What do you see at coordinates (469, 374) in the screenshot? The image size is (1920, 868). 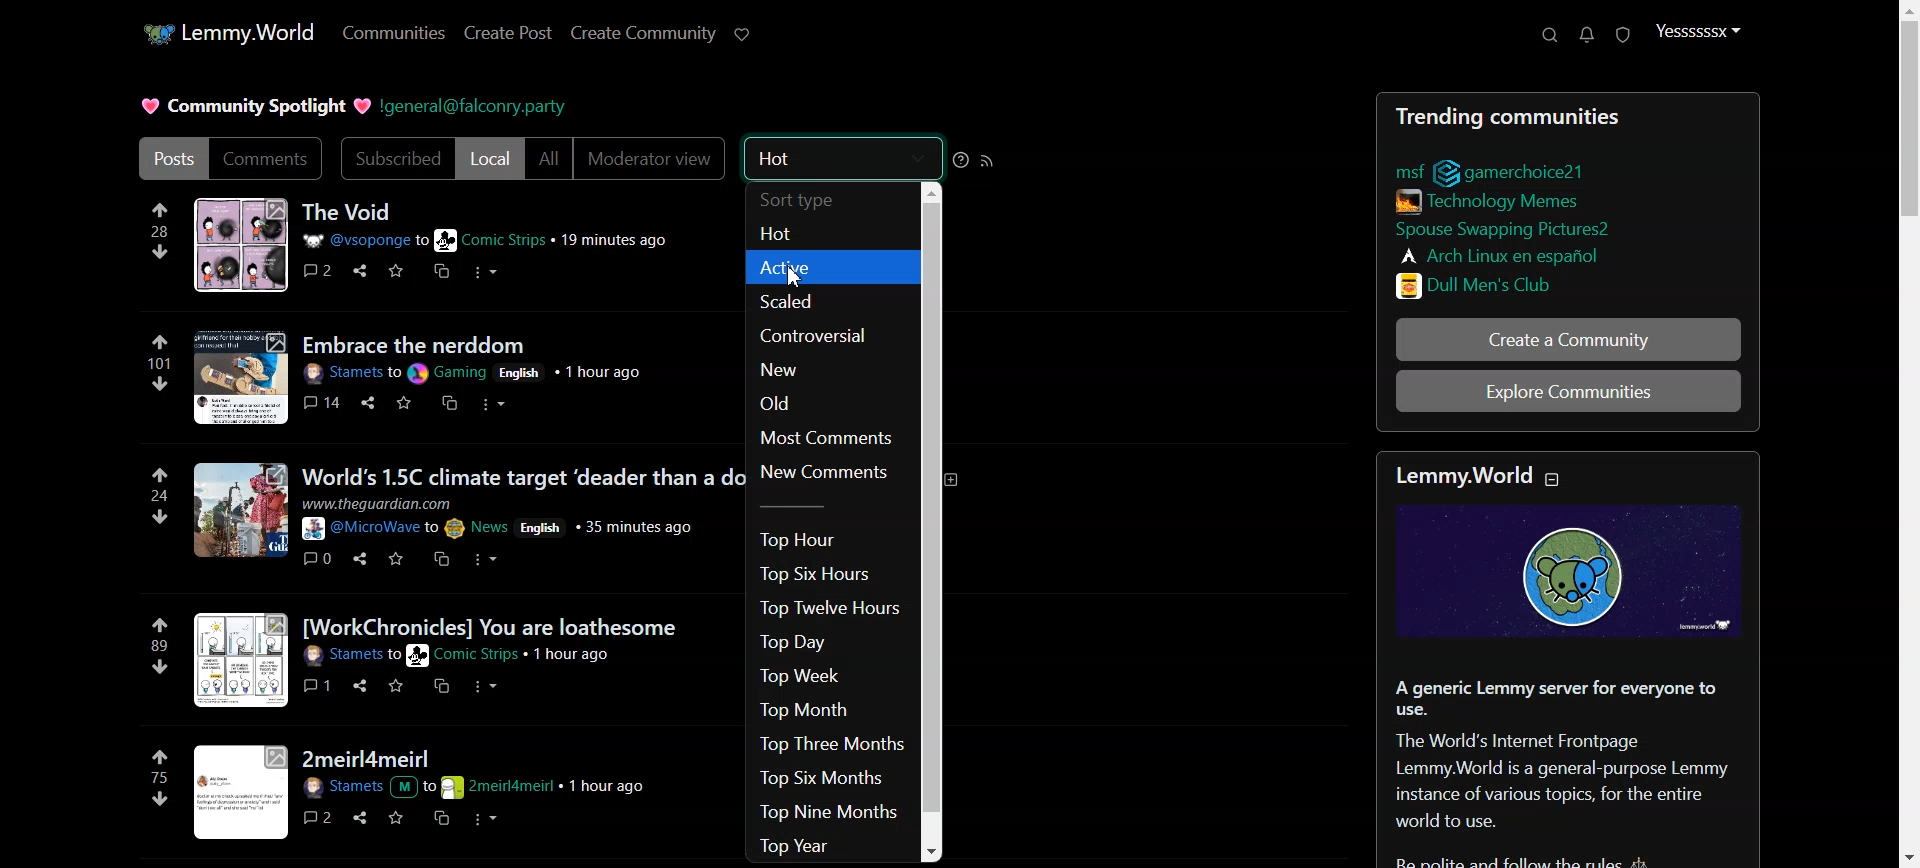 I see `post details` at bounding box center [469, 374].